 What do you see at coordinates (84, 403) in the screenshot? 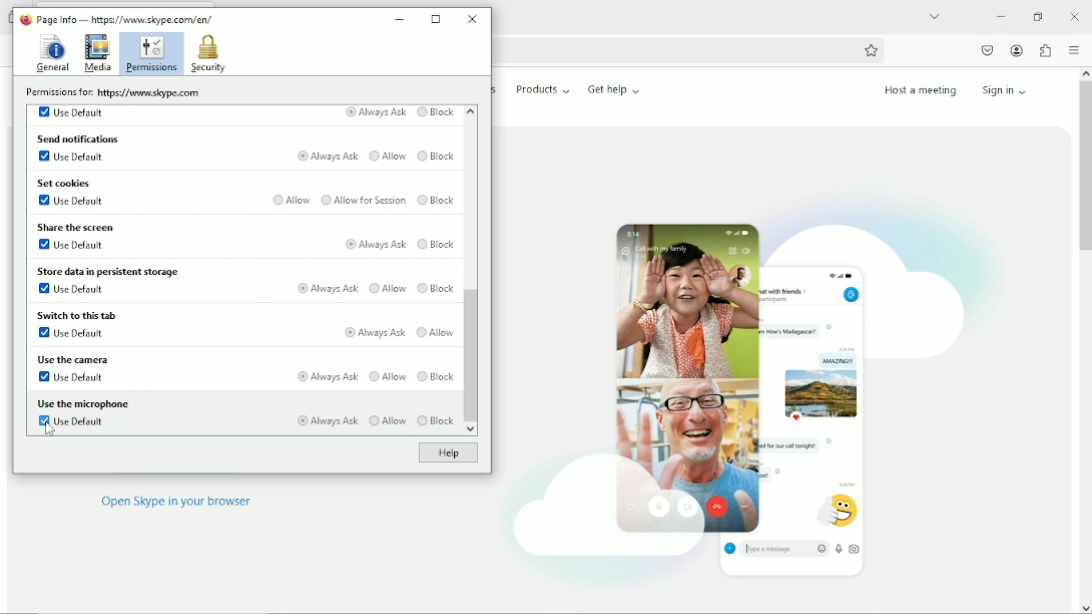
I see `Use the microphone` at bounding box center [84, 403].